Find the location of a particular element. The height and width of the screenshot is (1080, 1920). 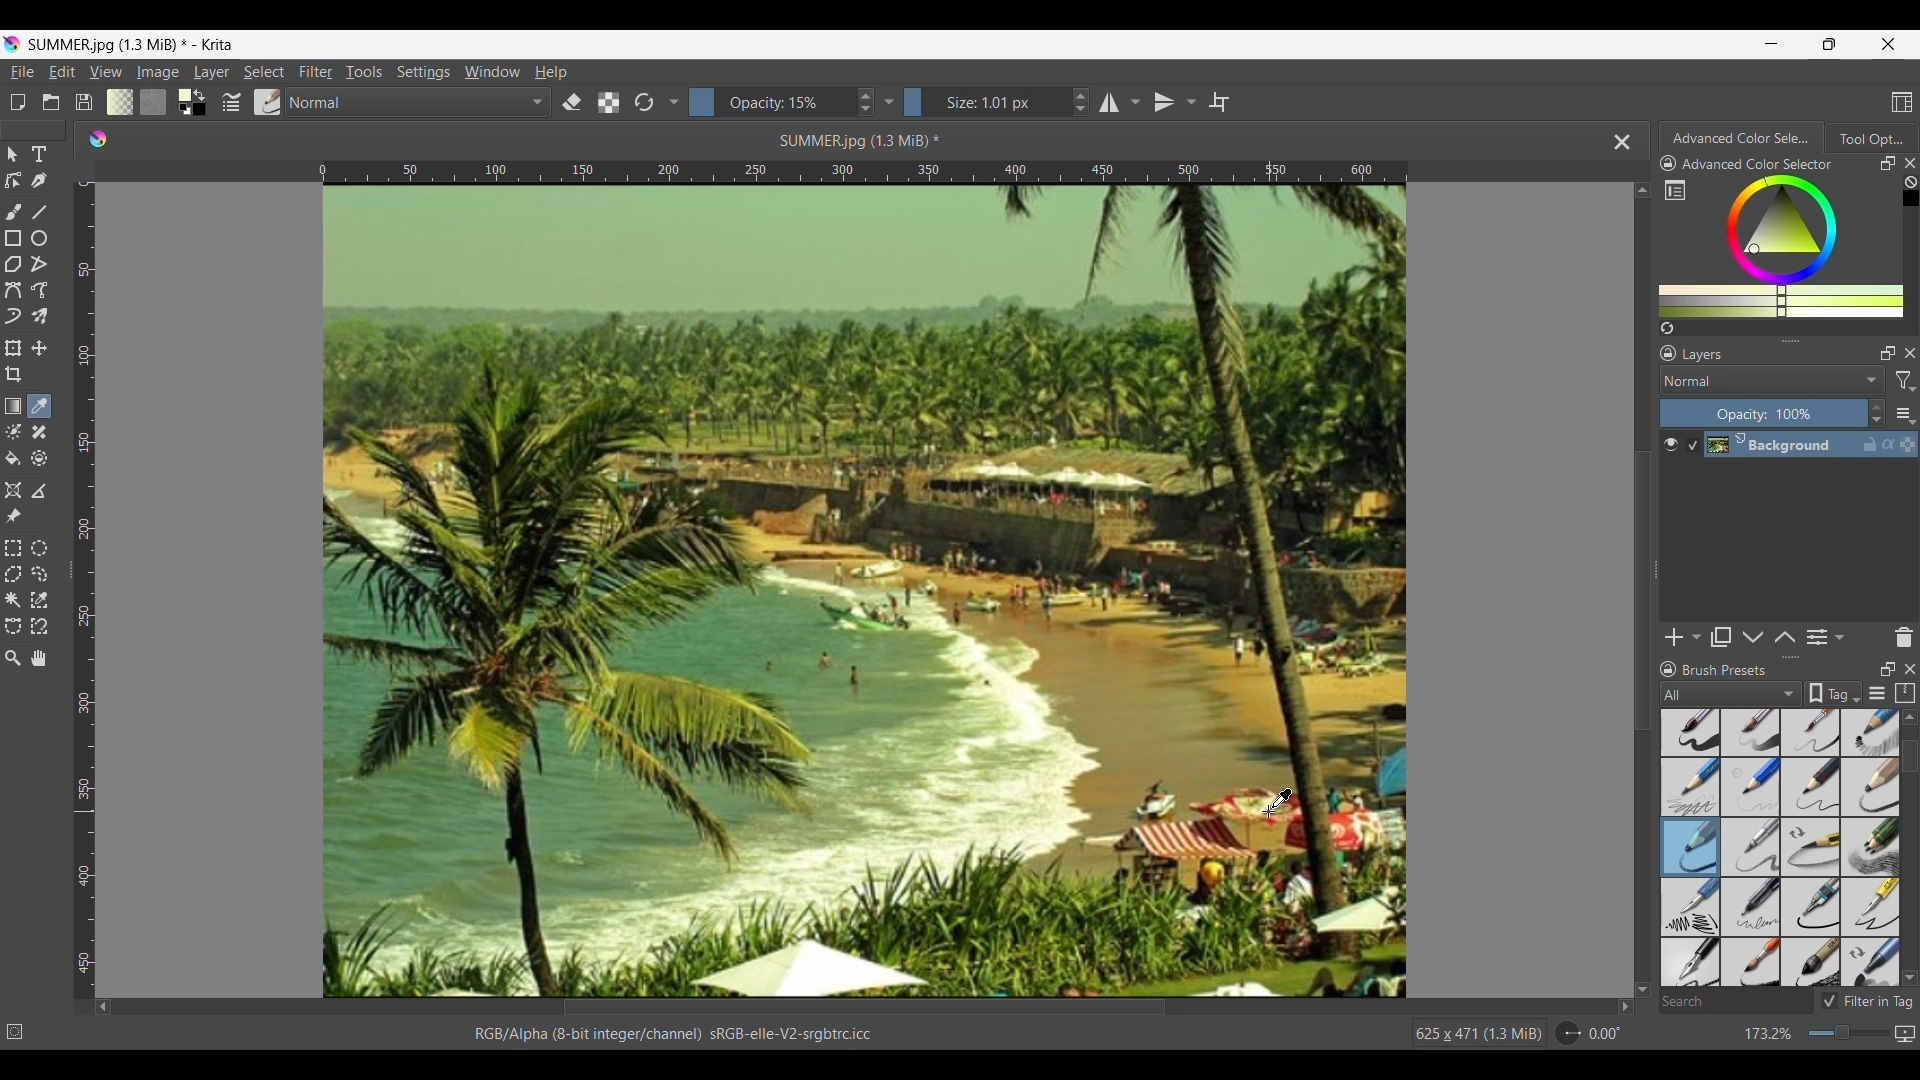

Select shapes tool is located at coordinates (13, 154).